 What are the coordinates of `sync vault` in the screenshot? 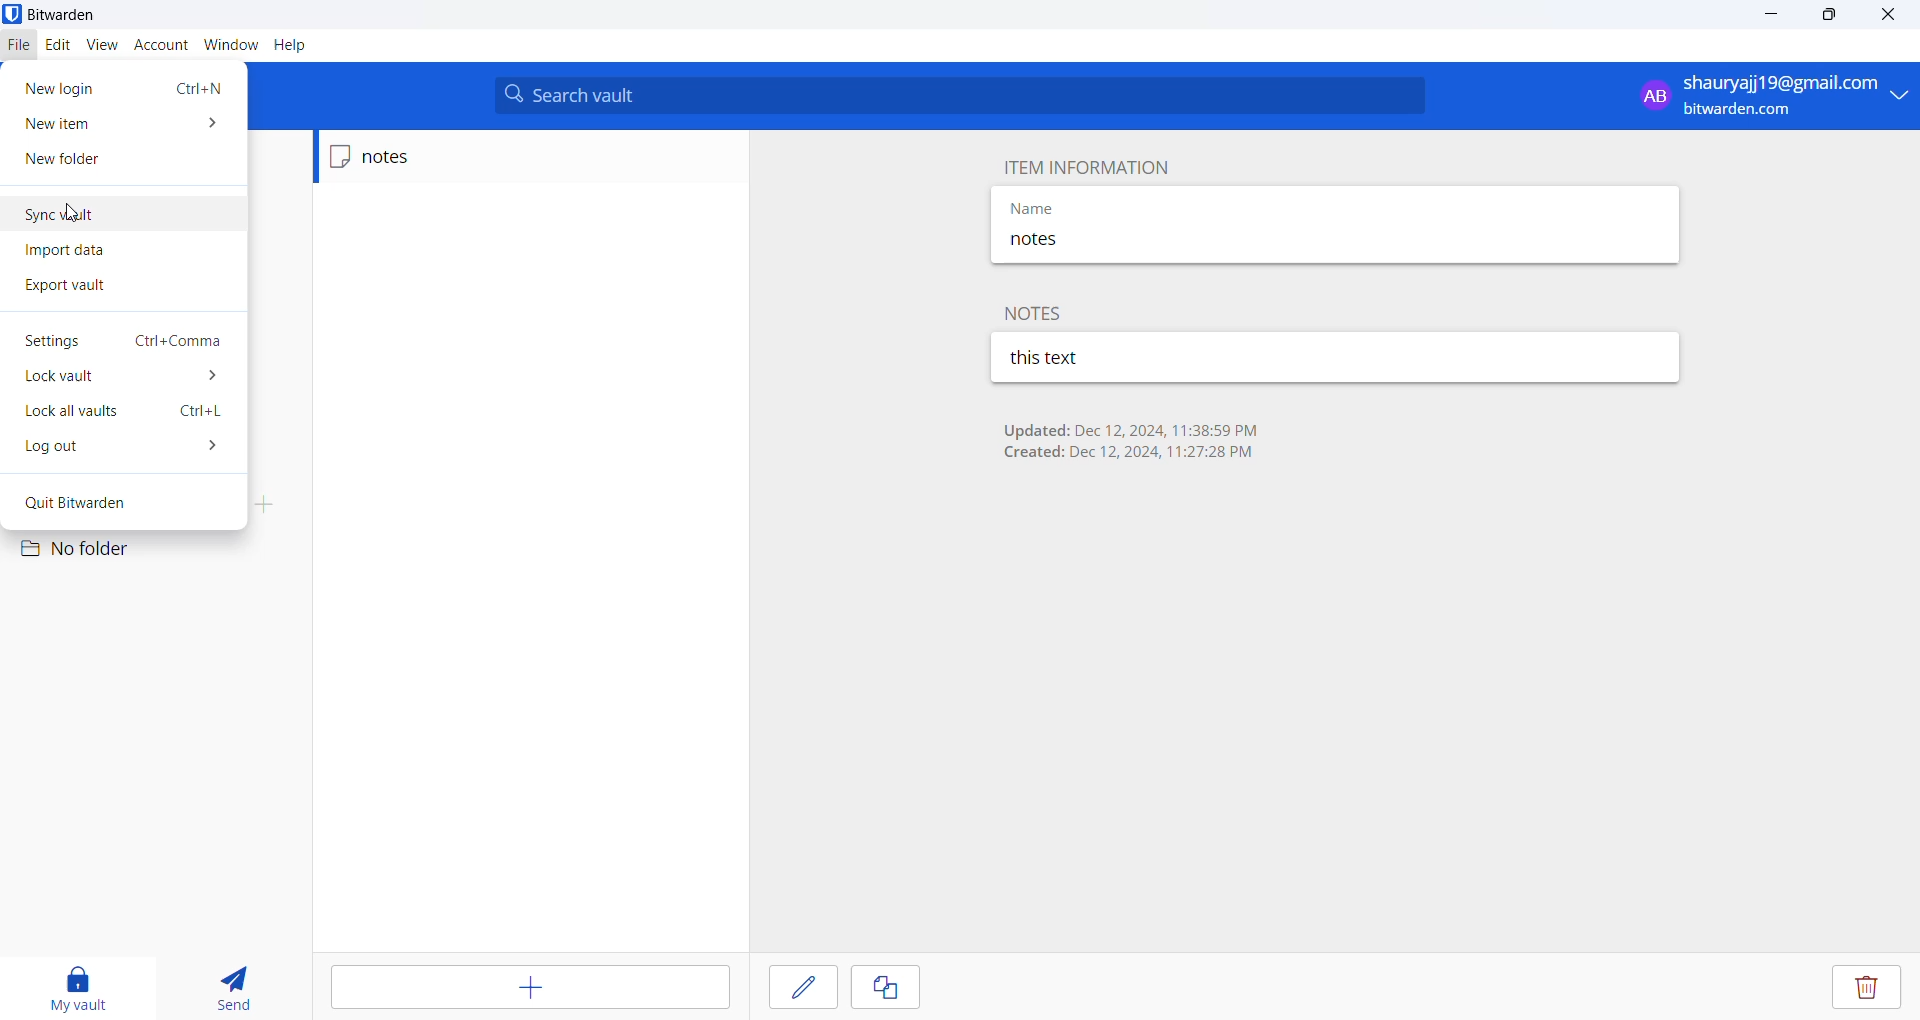 It's located at (101, 214).